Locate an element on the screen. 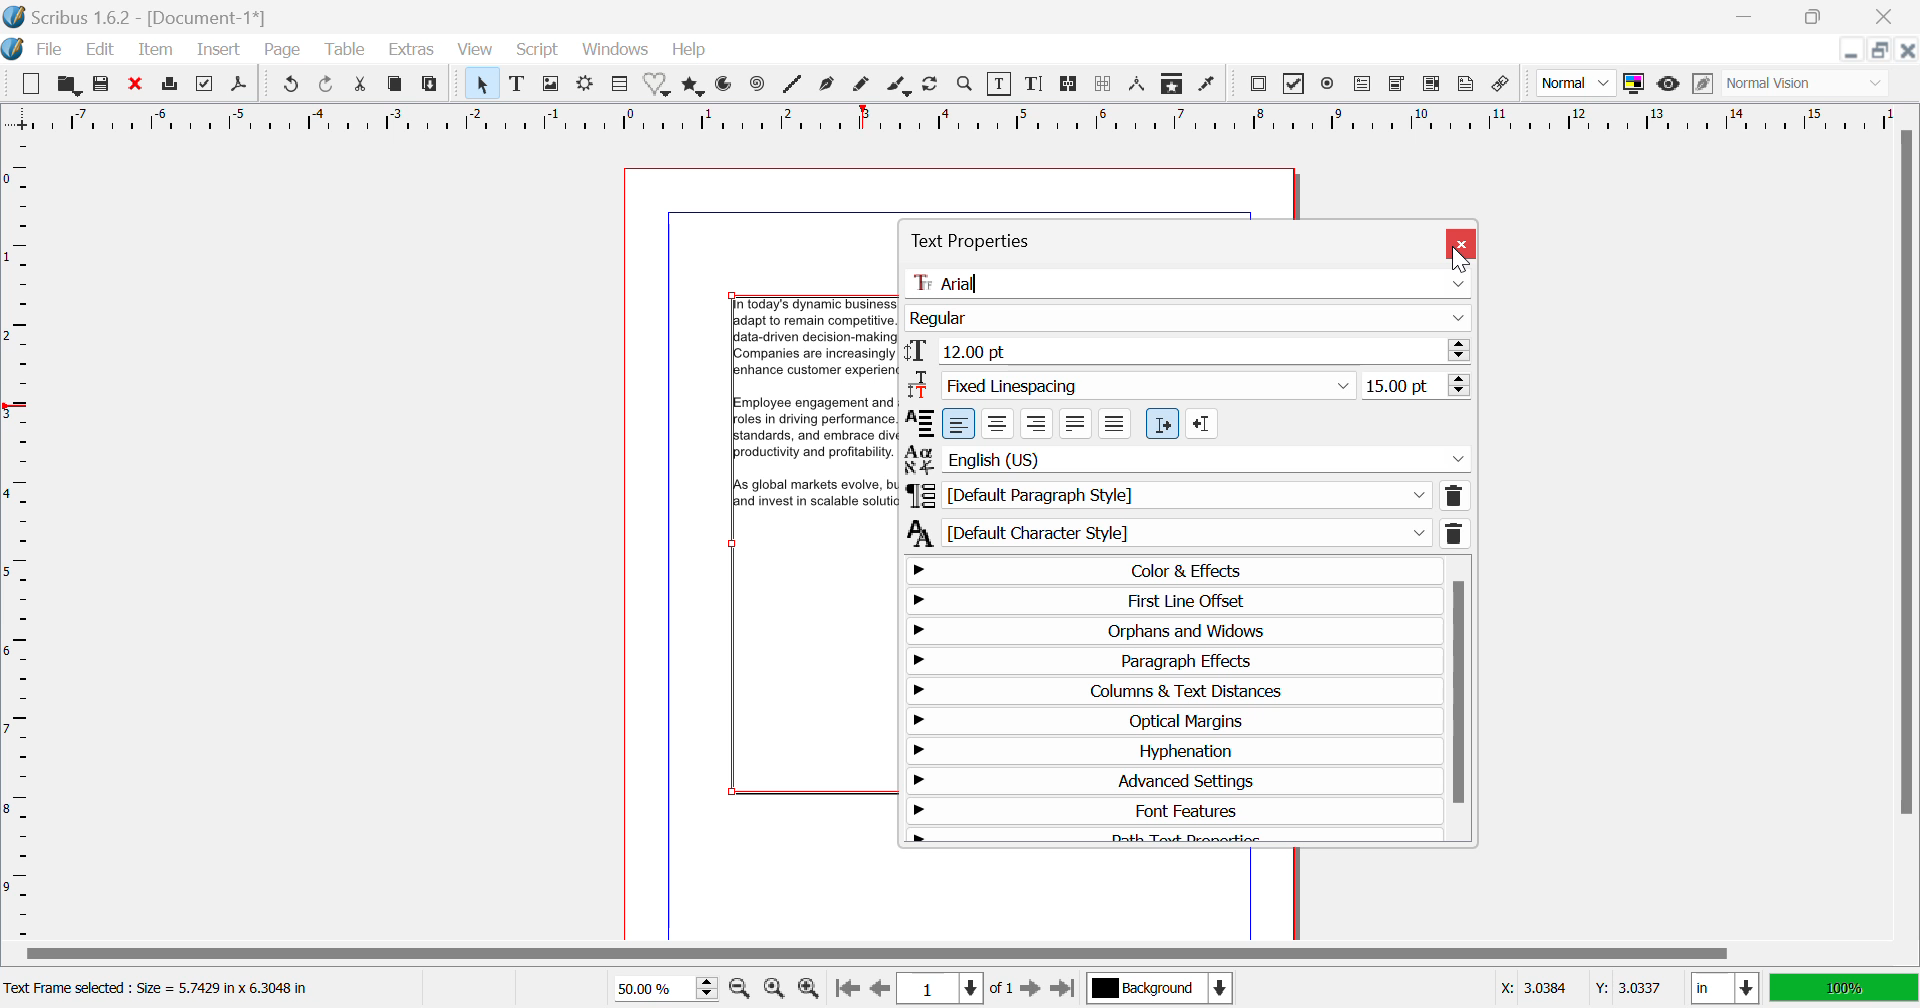 The height and width of the screenshot is (1008, 1920). Pdf list box is located at coordinates (1434, 85).